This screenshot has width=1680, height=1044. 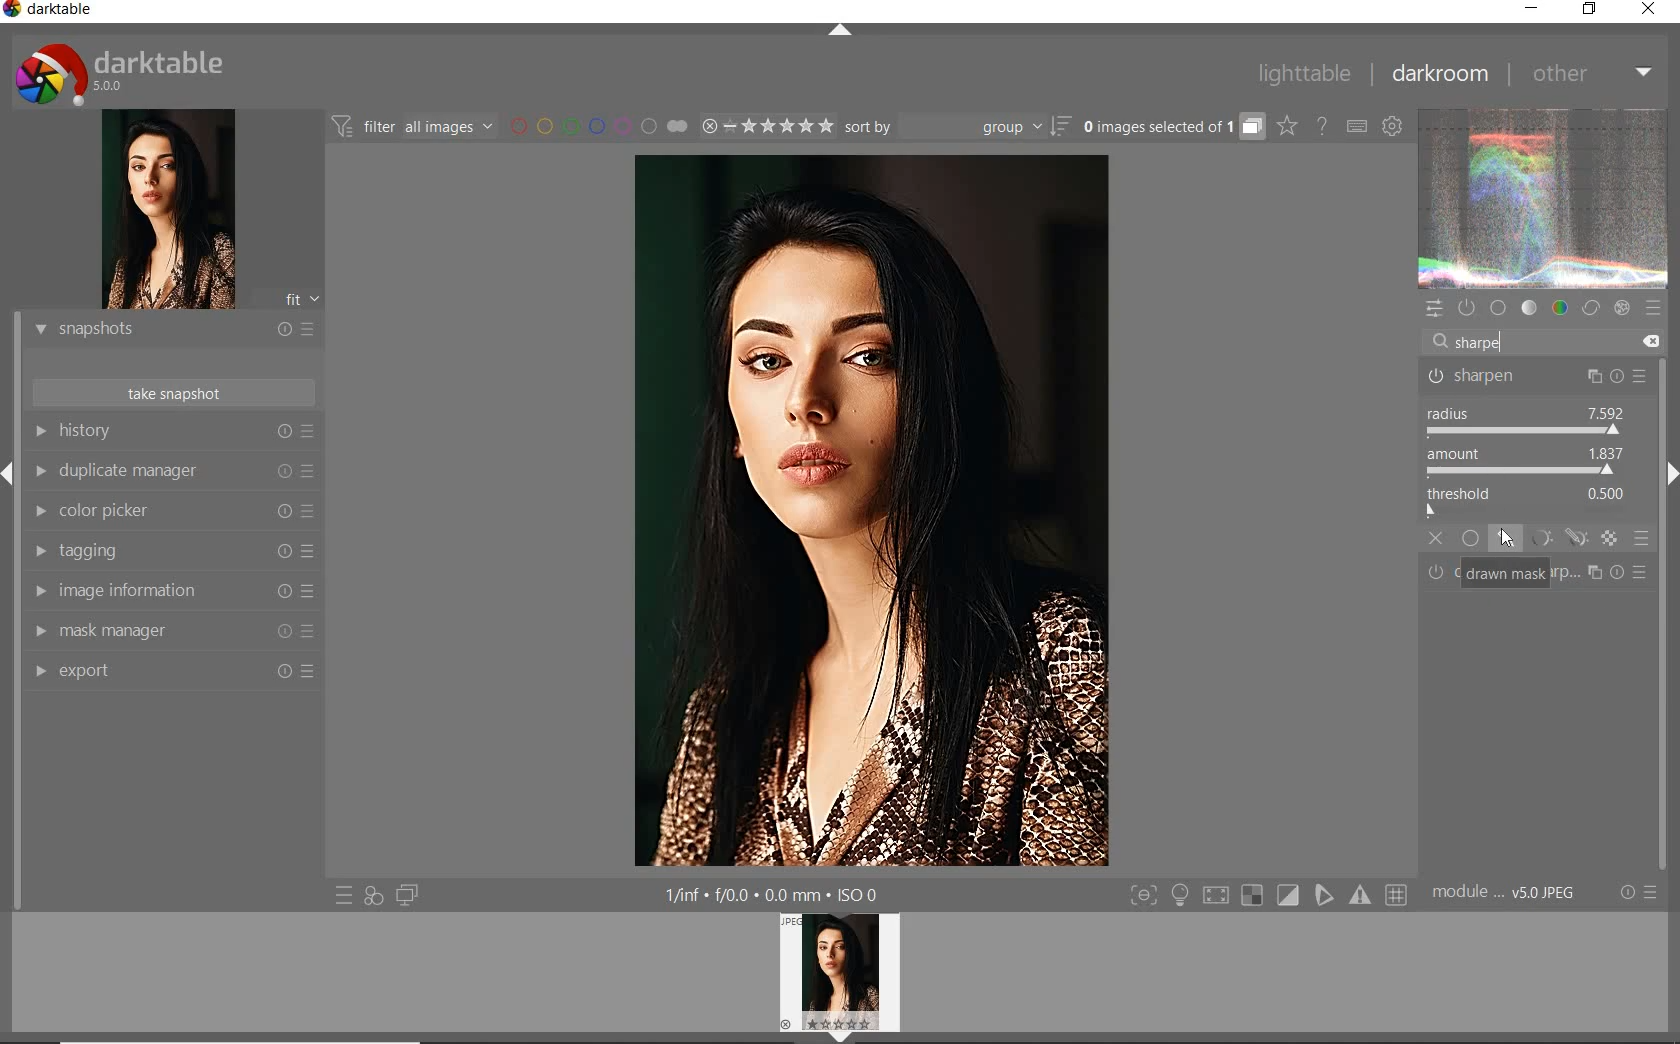 What do you see at coordinates (123, 73) in the screenshot?
I see `system logo` at bounding box center [123, 73].